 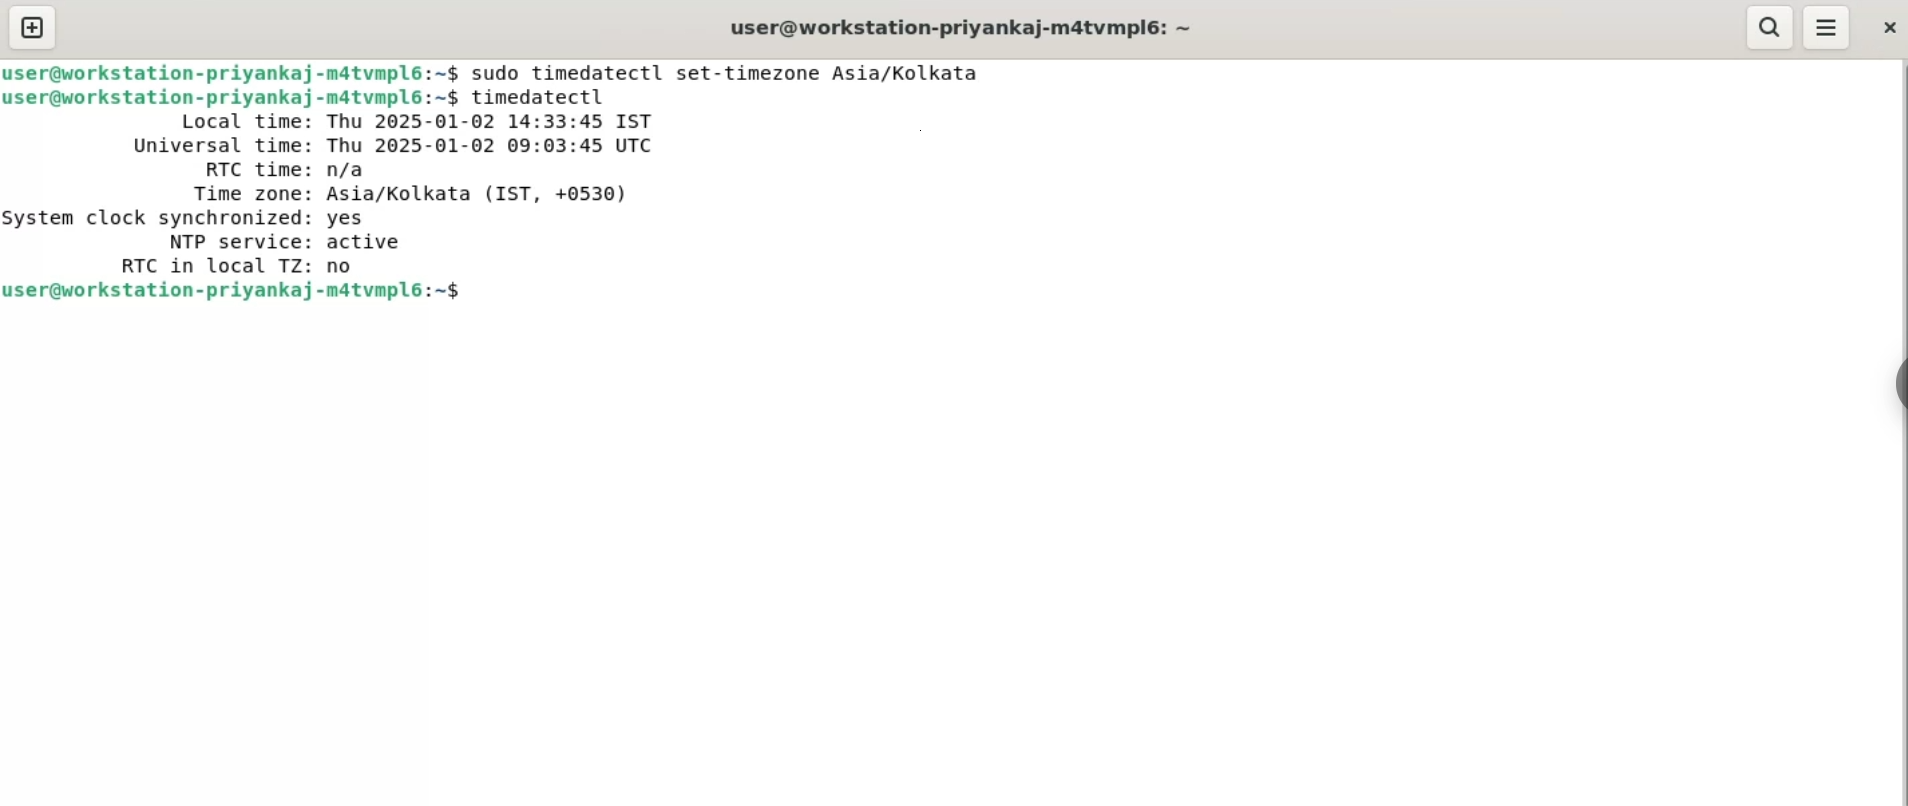 What do you see at coordinates (1769, 28) in the screenshot?
I see `search` at bounding box center [1769, 28].